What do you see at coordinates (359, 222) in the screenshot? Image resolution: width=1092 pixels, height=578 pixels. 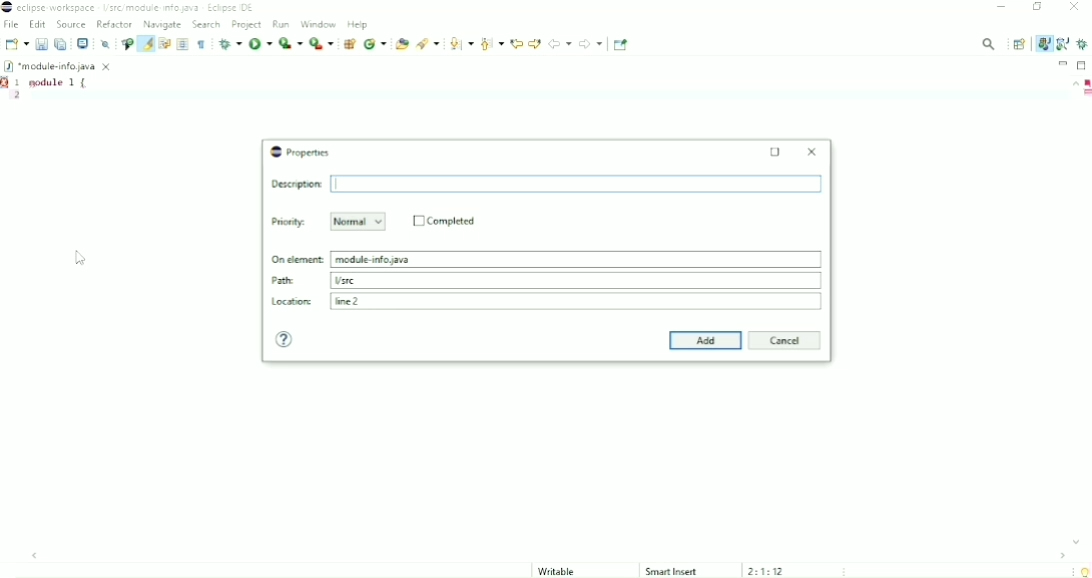 I see `Normal` at bounding box center [359, 222].